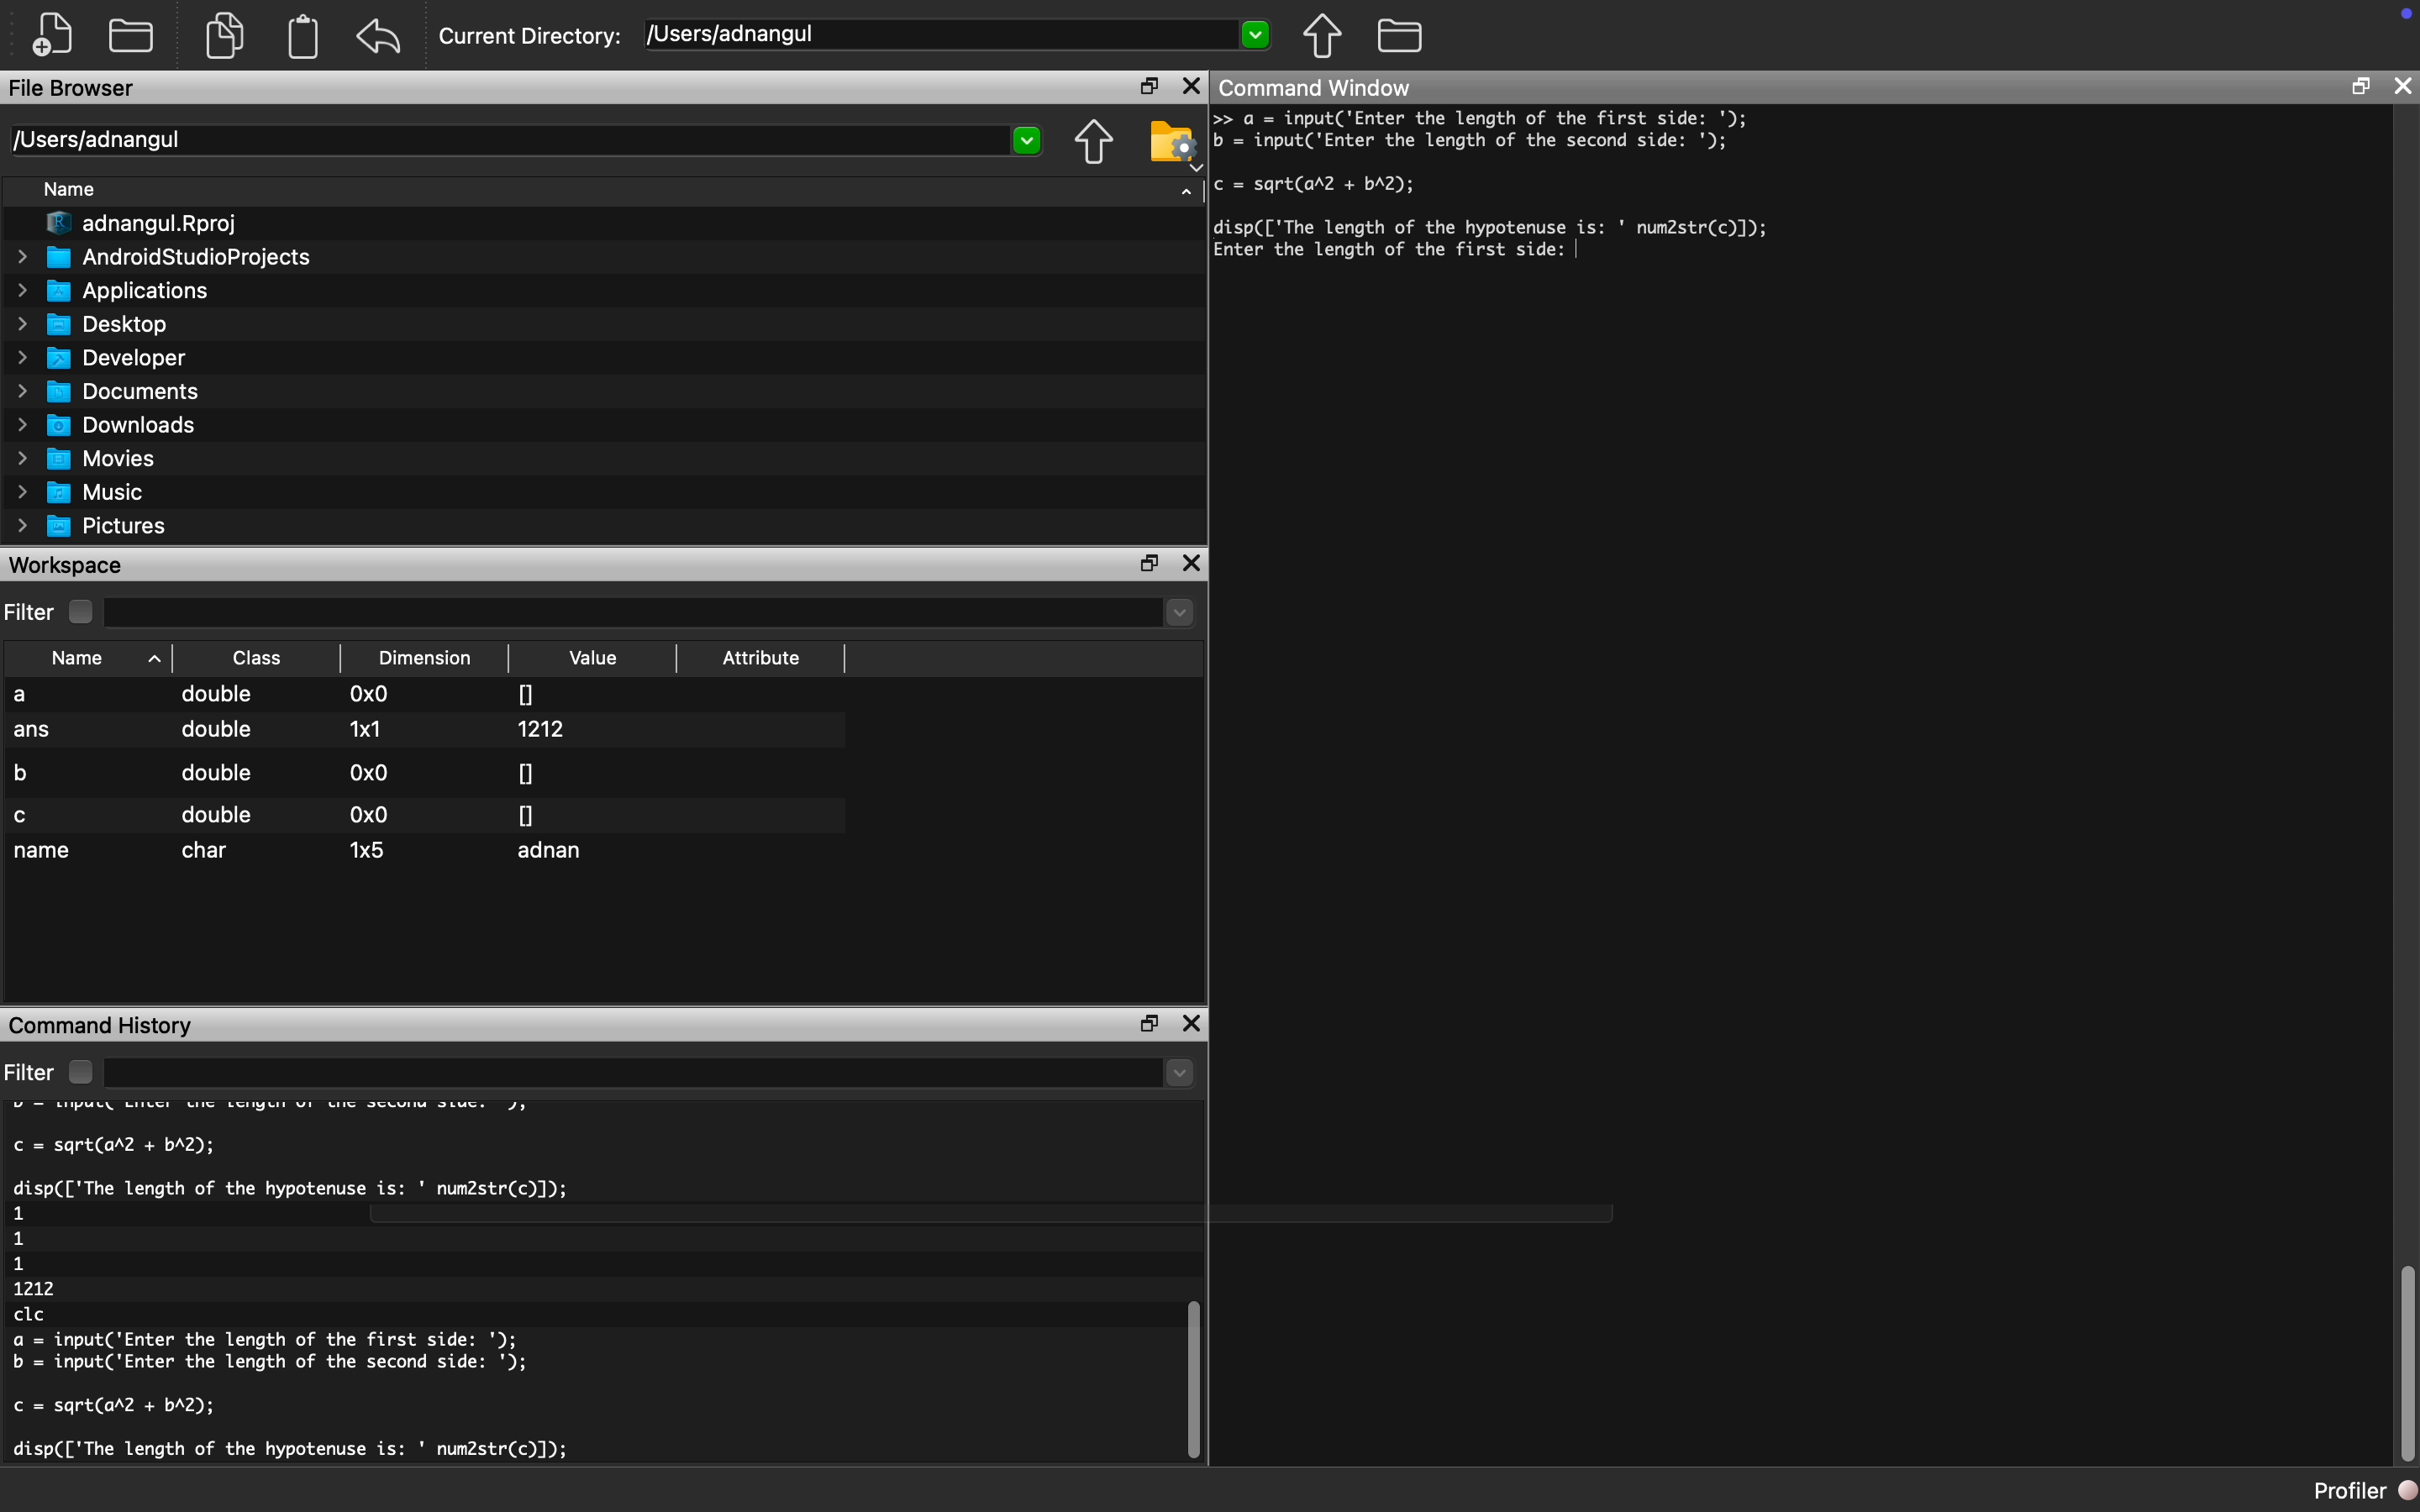  What do you see at coordinates (86, 612) in the screenshot?
I see `checkbox` at bounding box center [86, 612].